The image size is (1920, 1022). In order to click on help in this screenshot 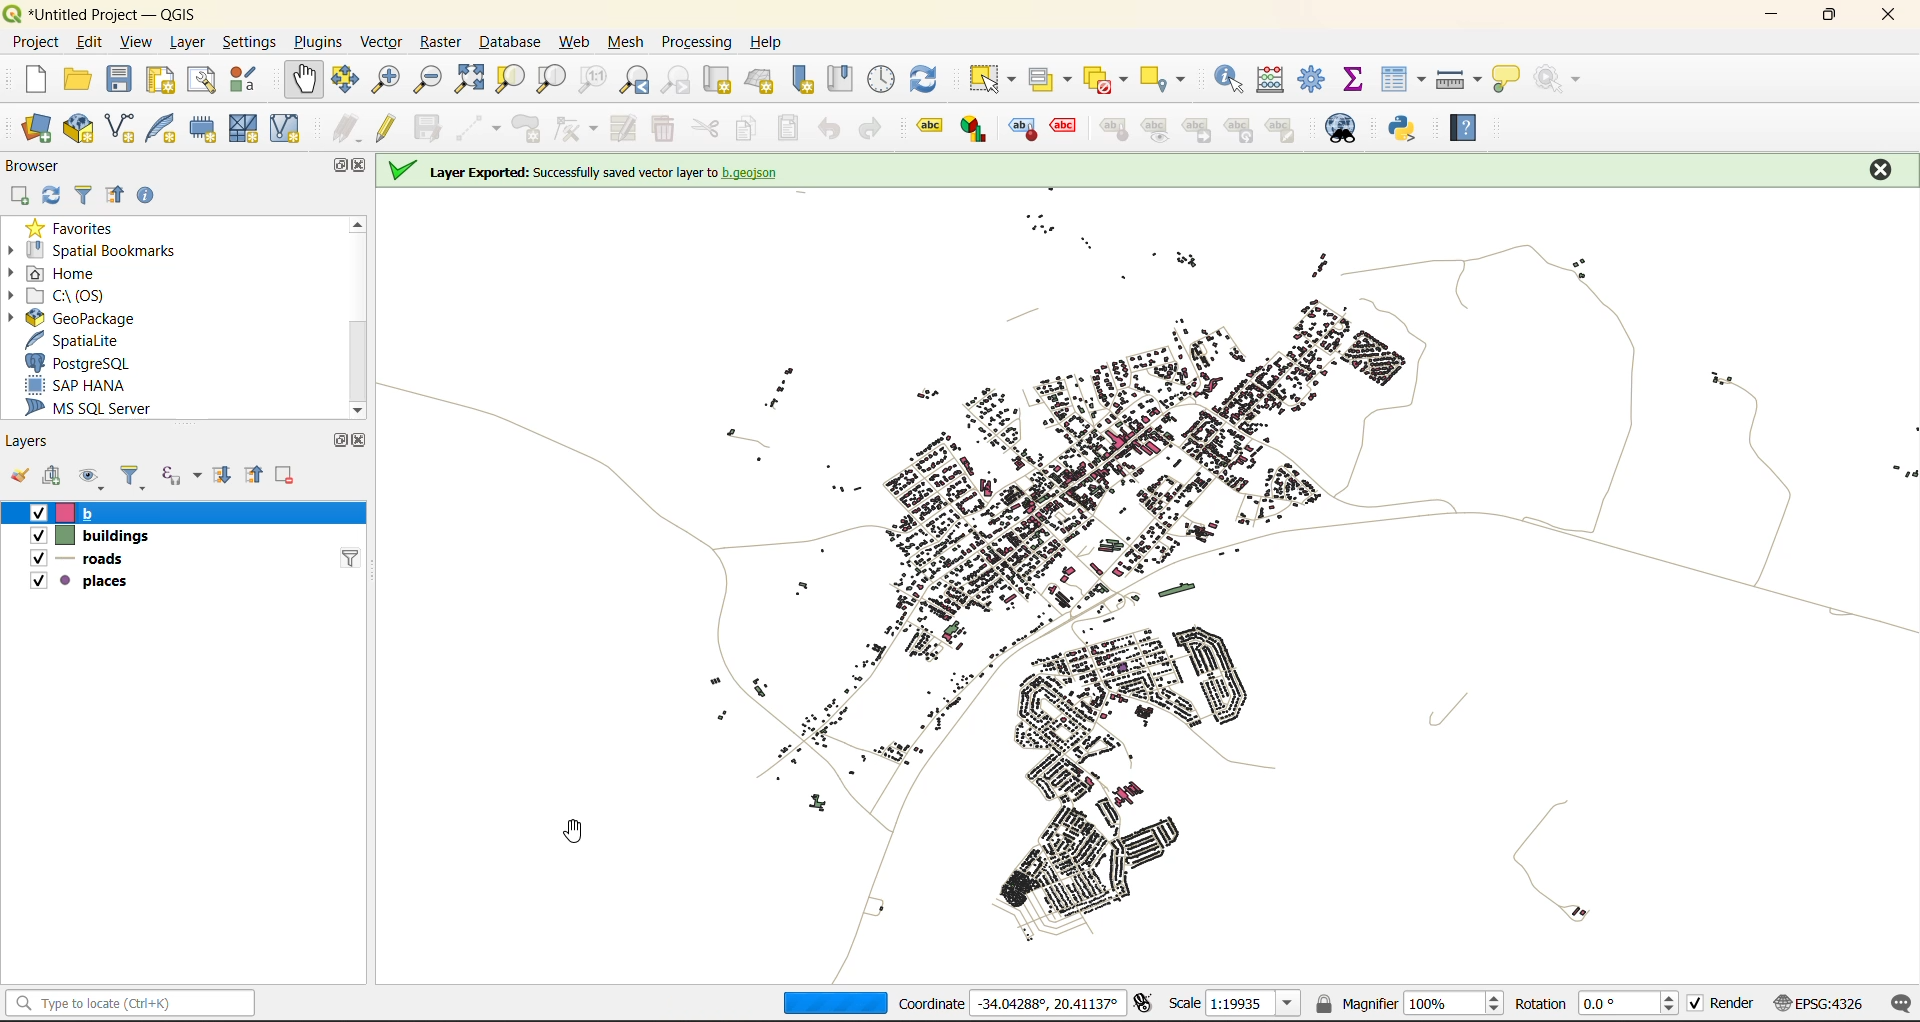, I will do `click(766, 40)`.